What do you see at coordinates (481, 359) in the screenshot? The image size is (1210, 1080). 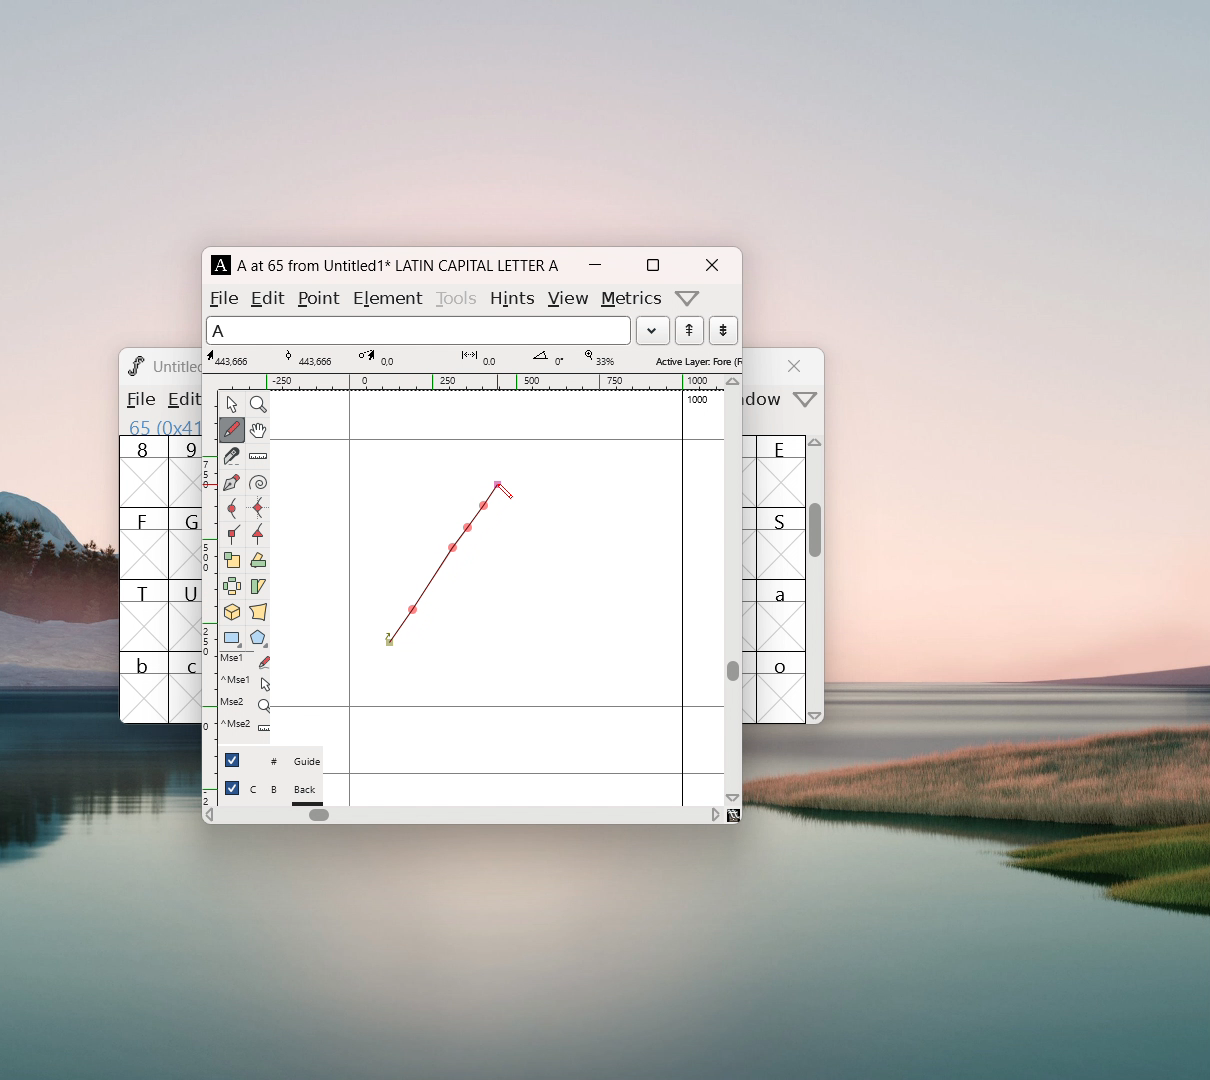 I see `distance from starting point` at bounding box center [481, 359].